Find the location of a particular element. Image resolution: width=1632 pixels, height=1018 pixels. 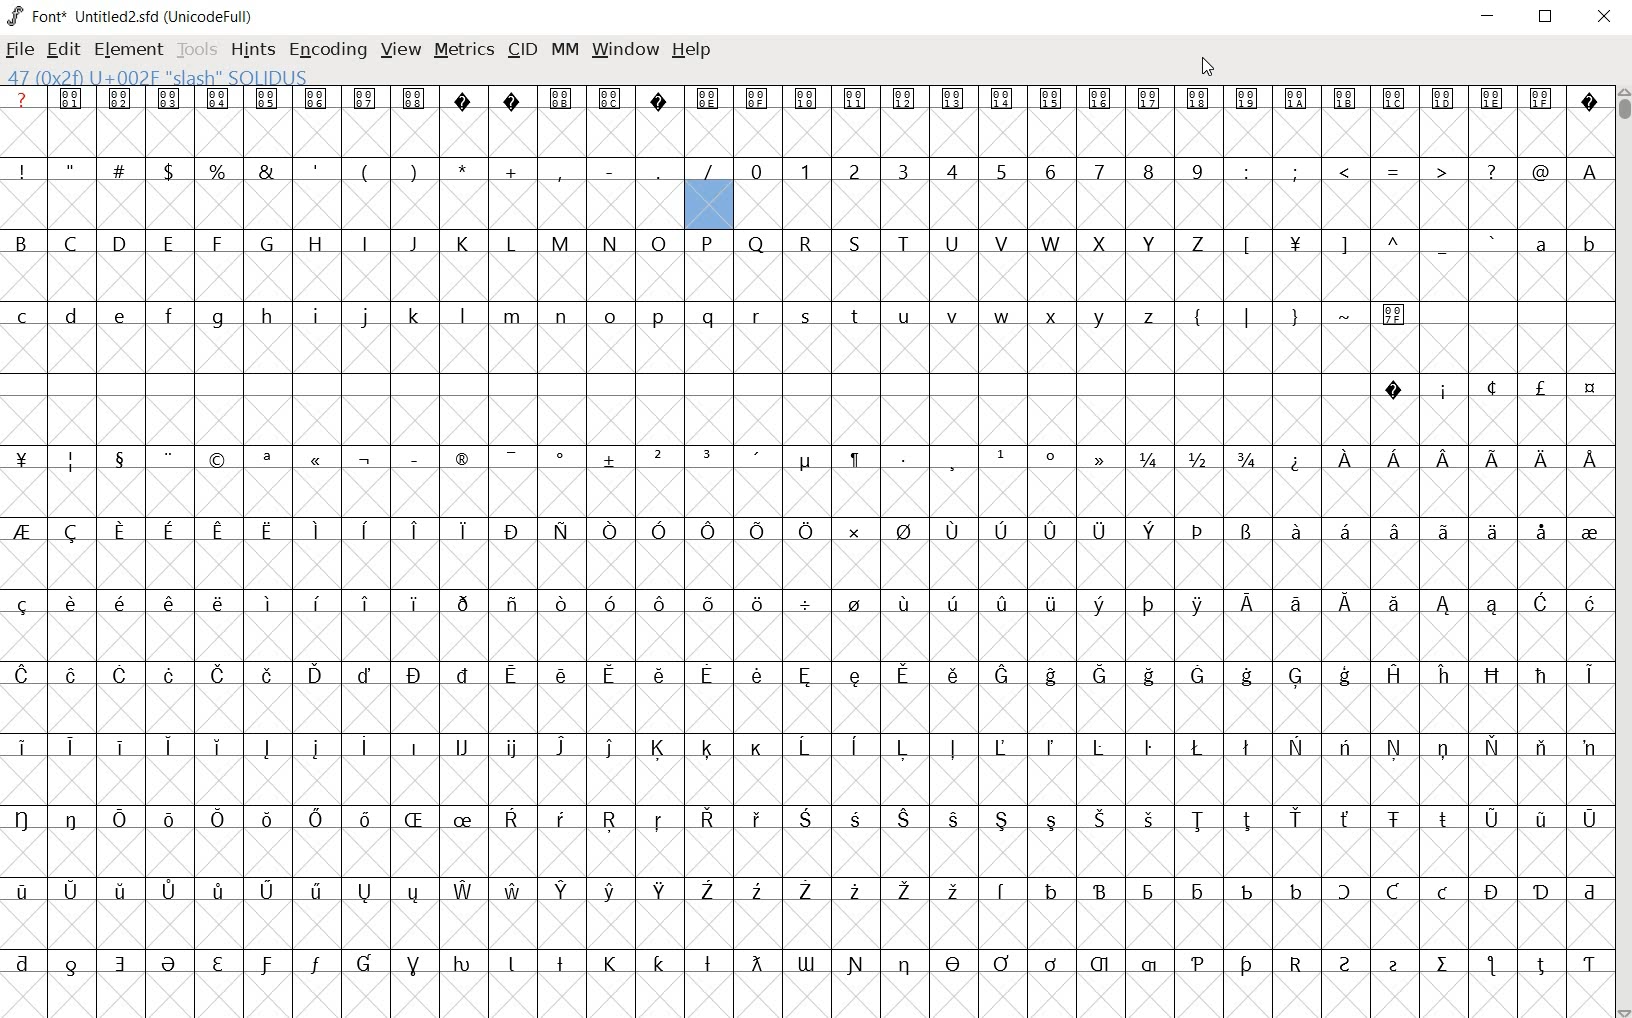

METRICS is located at coordinates (461, 53).